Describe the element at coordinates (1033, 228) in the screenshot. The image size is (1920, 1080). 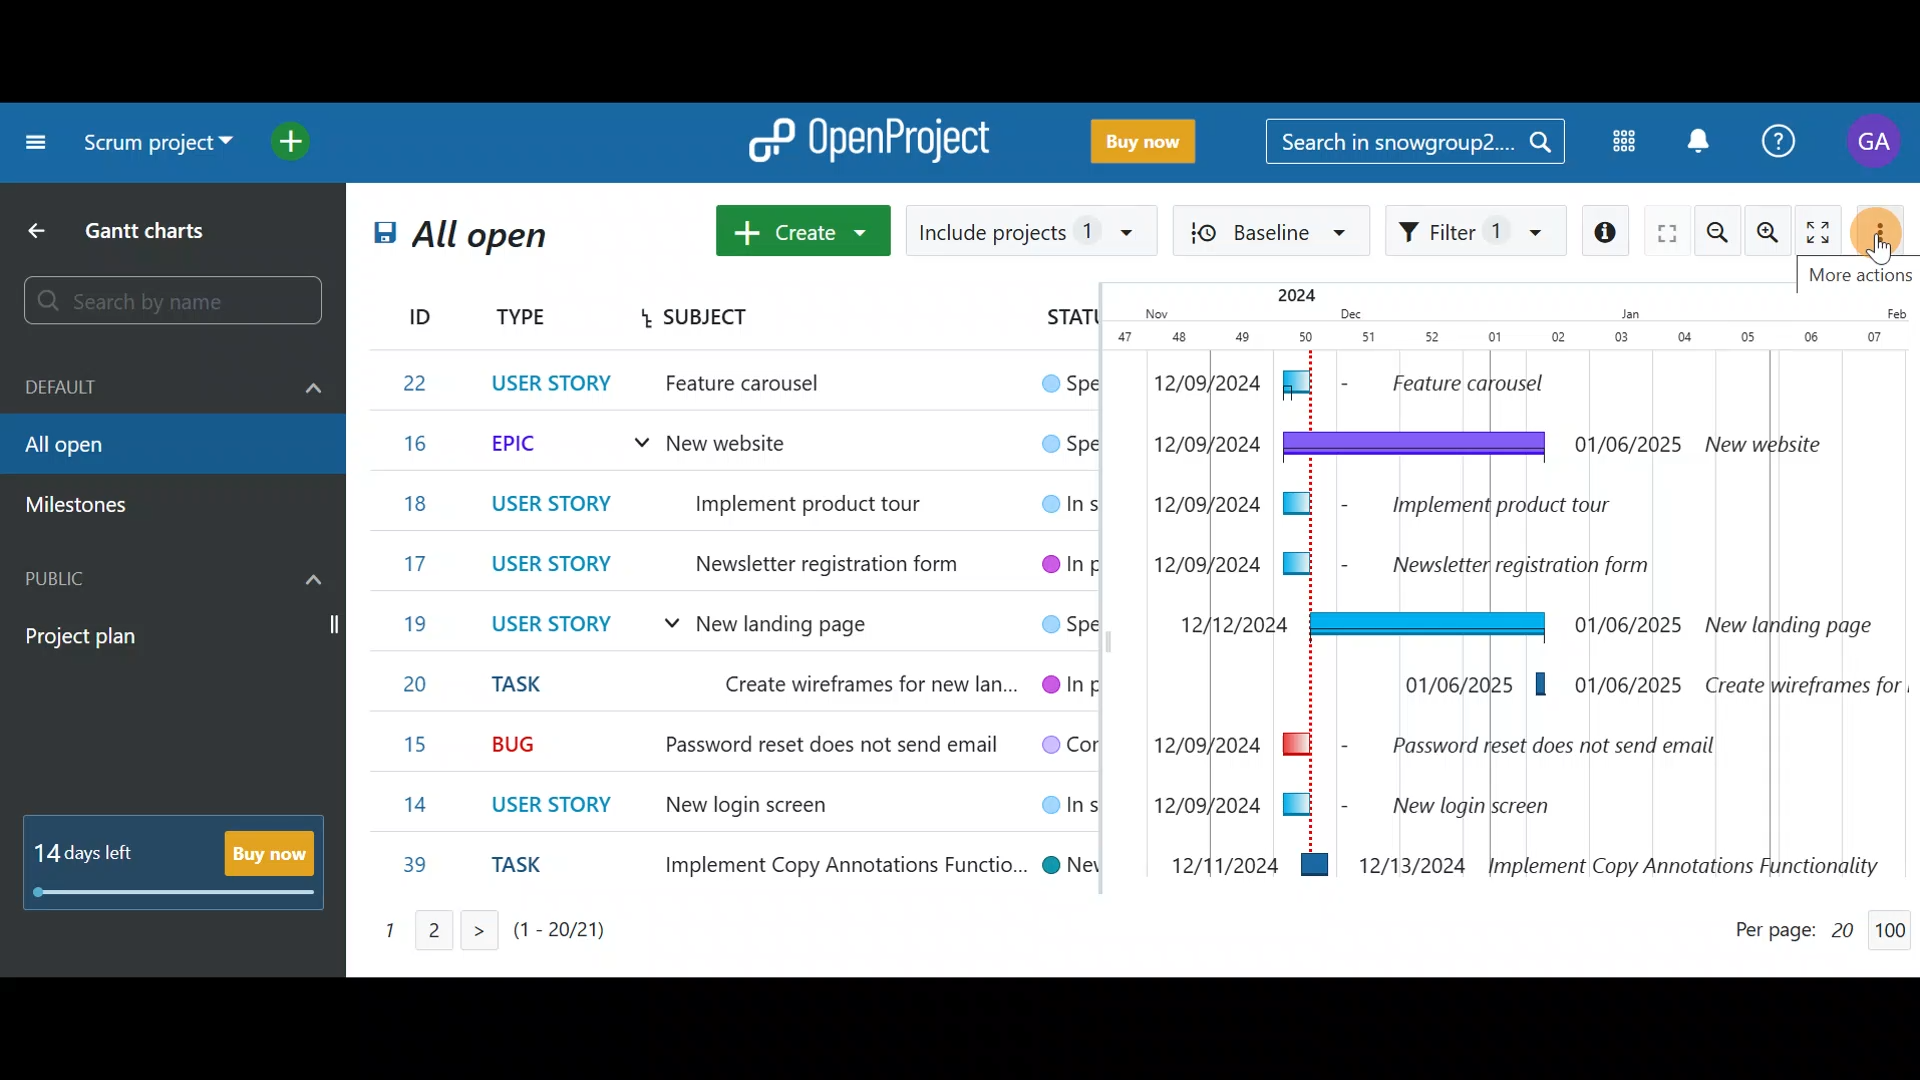
I see `Include projects` at that location.